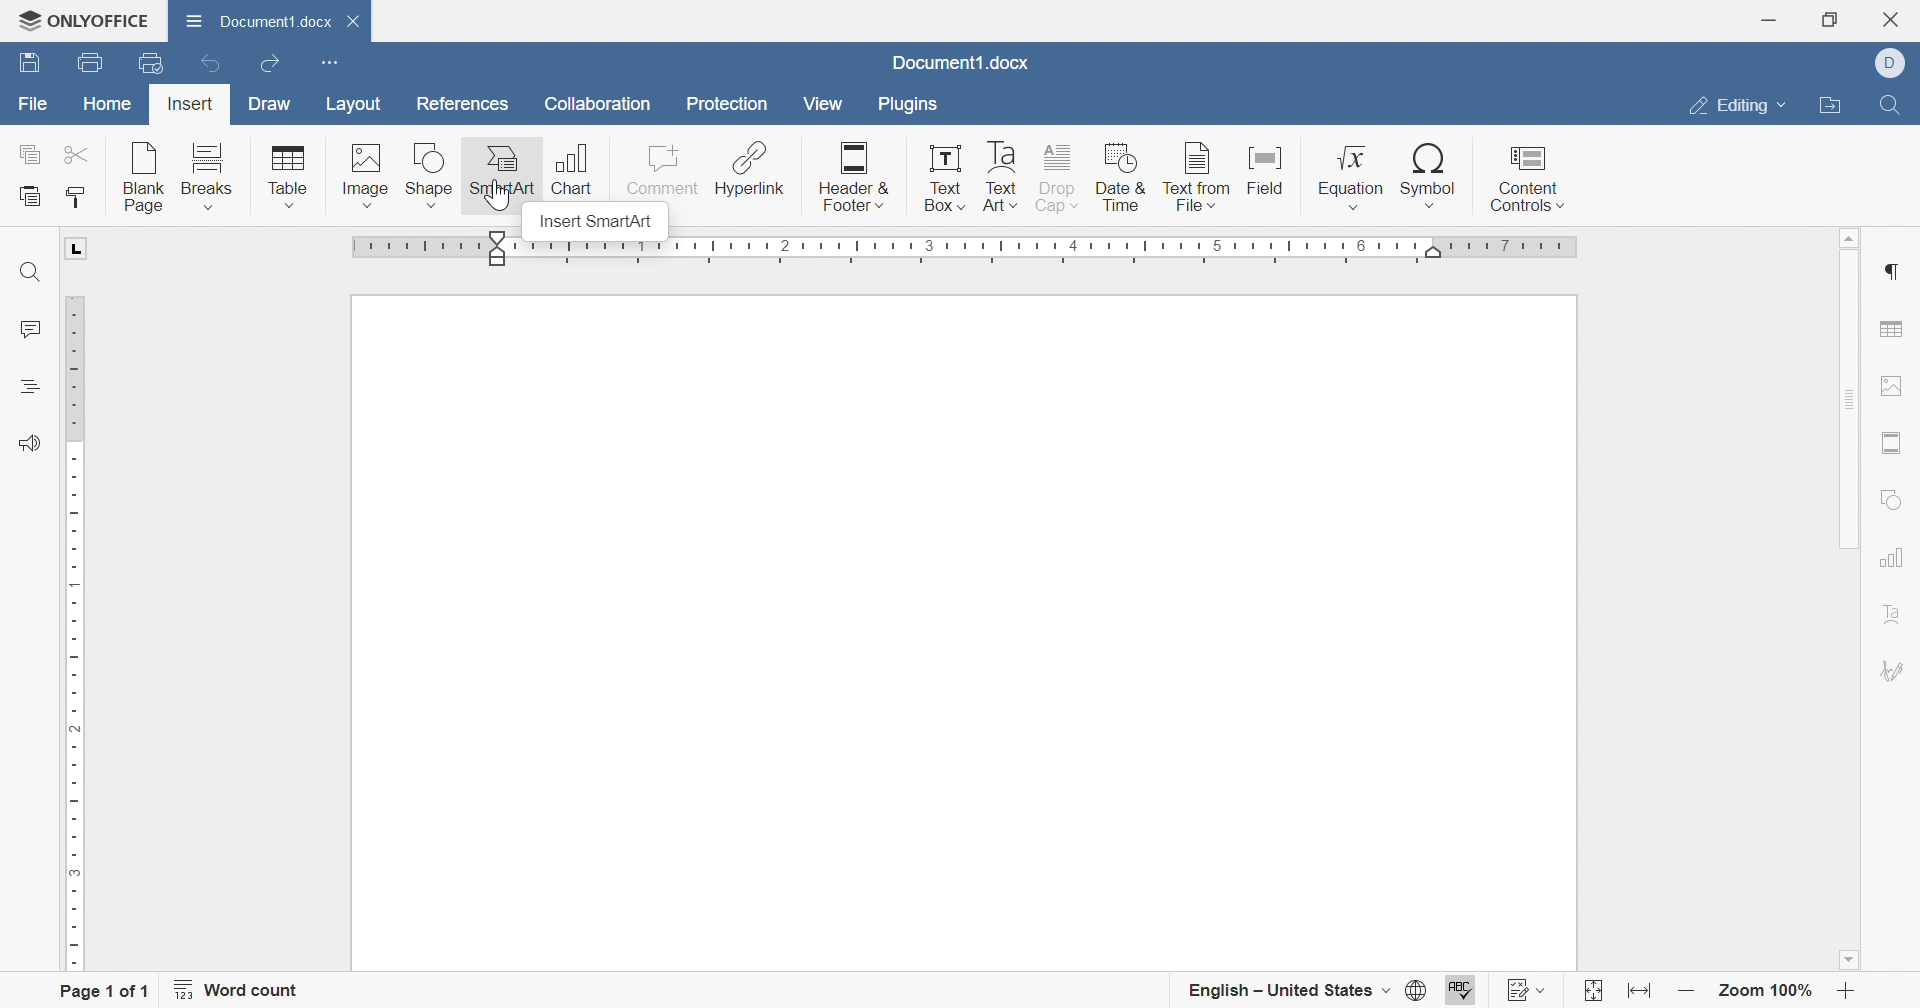 This screenshot has width=1920, height=1008. I want to click on Insert SmartArt, so click(599, 222).